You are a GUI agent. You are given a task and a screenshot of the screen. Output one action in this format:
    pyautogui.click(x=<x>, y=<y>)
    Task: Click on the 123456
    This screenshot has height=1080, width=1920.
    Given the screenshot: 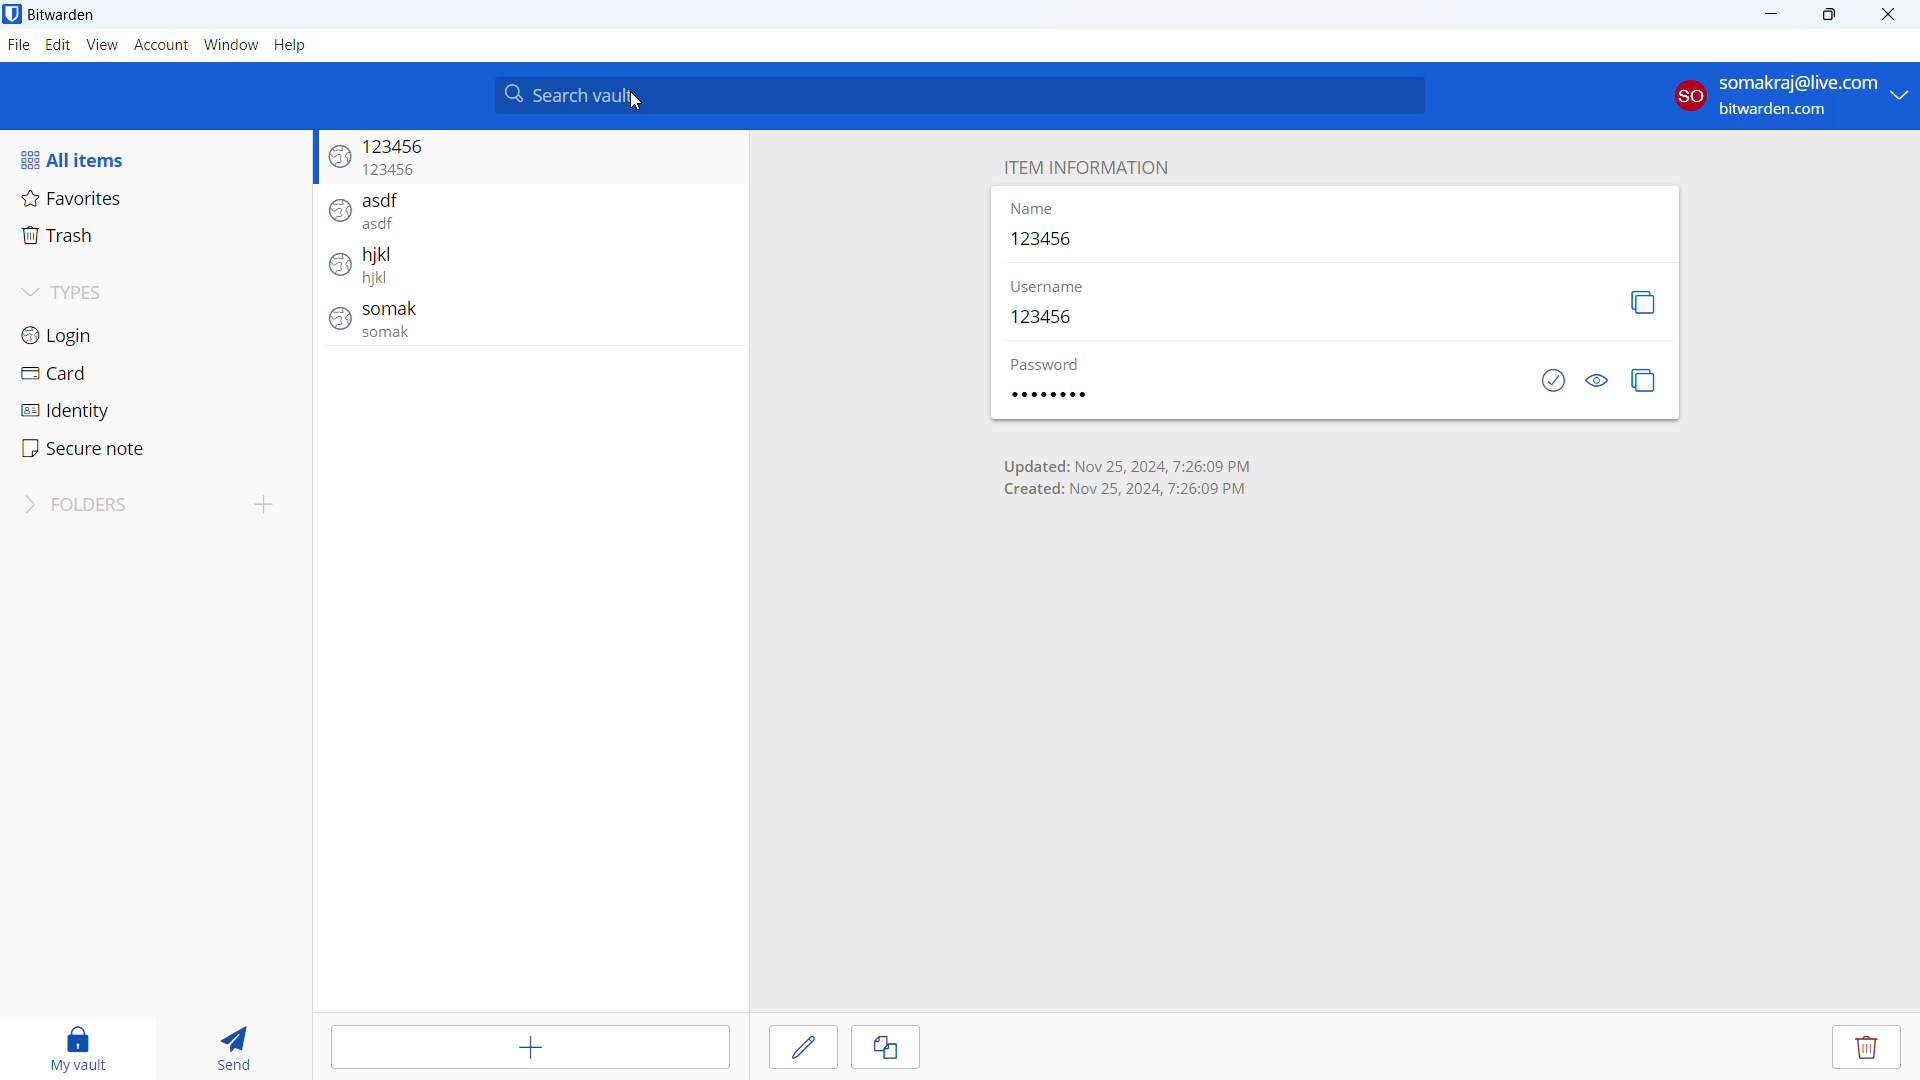 What is the action you would take?
    pyautogui.click(x=1049, y=240)
    